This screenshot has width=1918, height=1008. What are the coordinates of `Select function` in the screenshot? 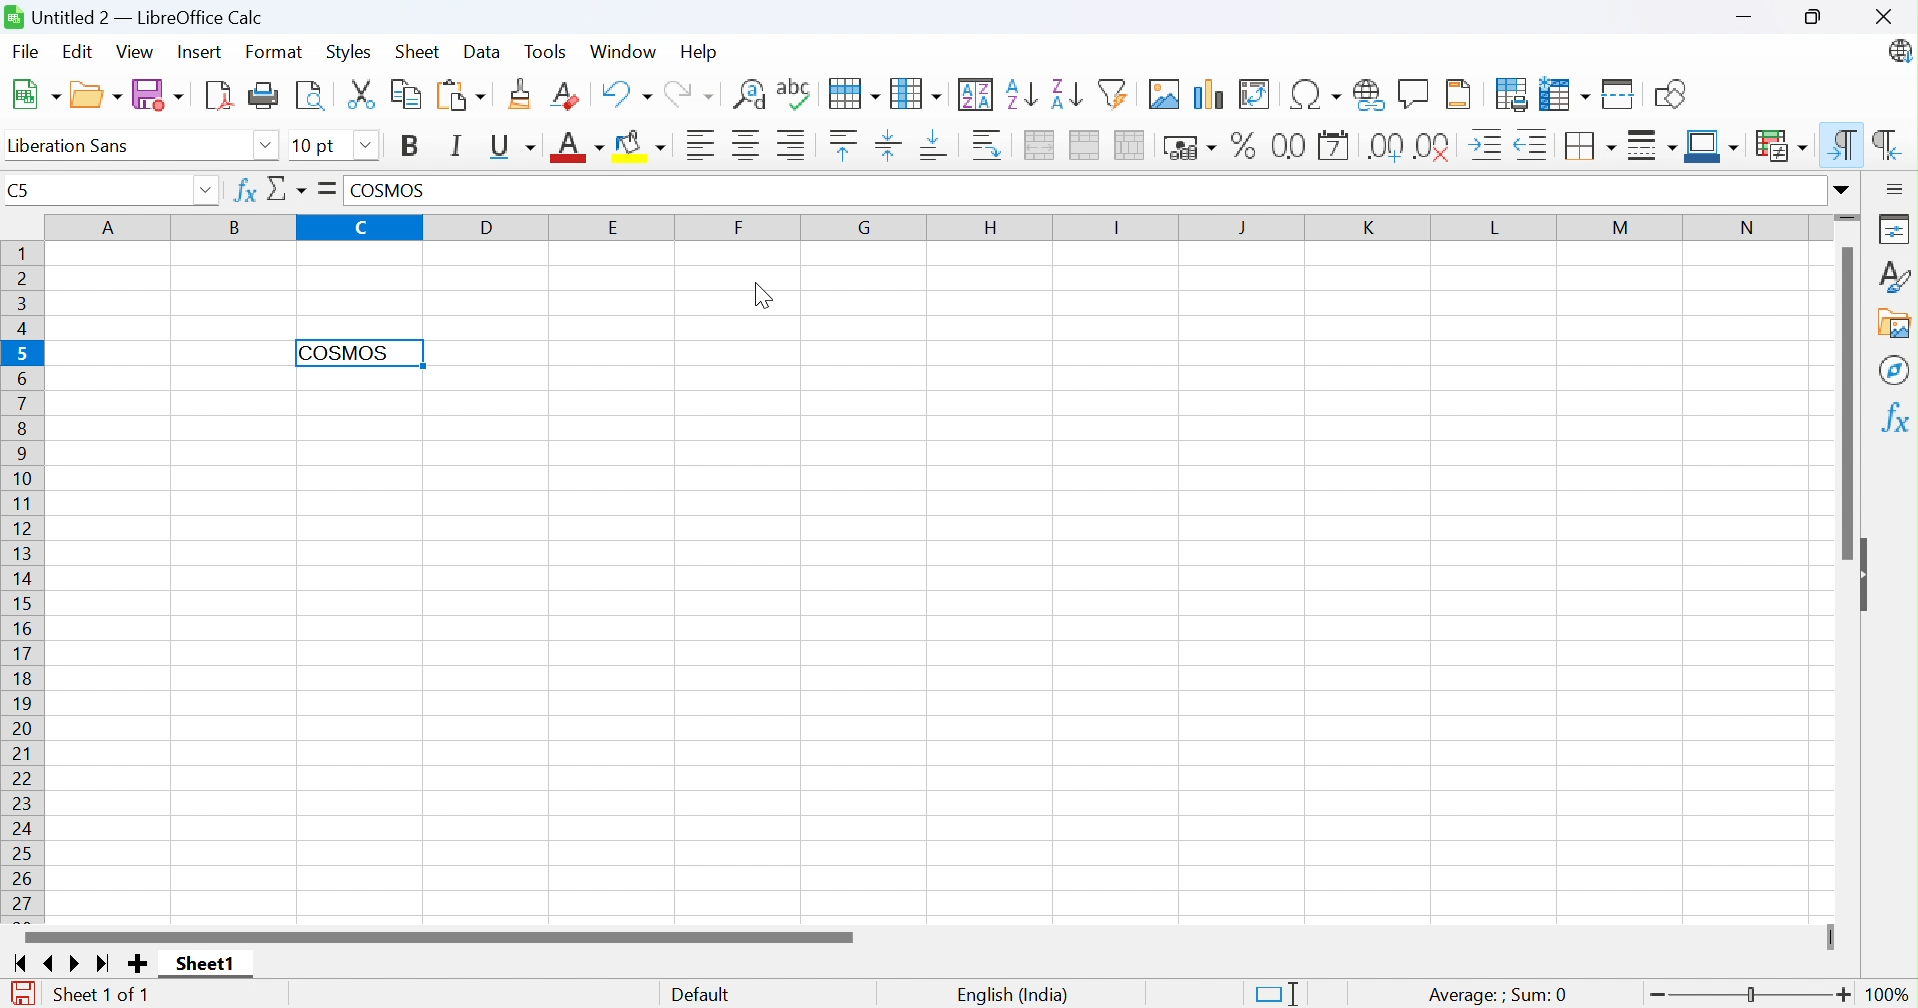 It's located at (287, 188).